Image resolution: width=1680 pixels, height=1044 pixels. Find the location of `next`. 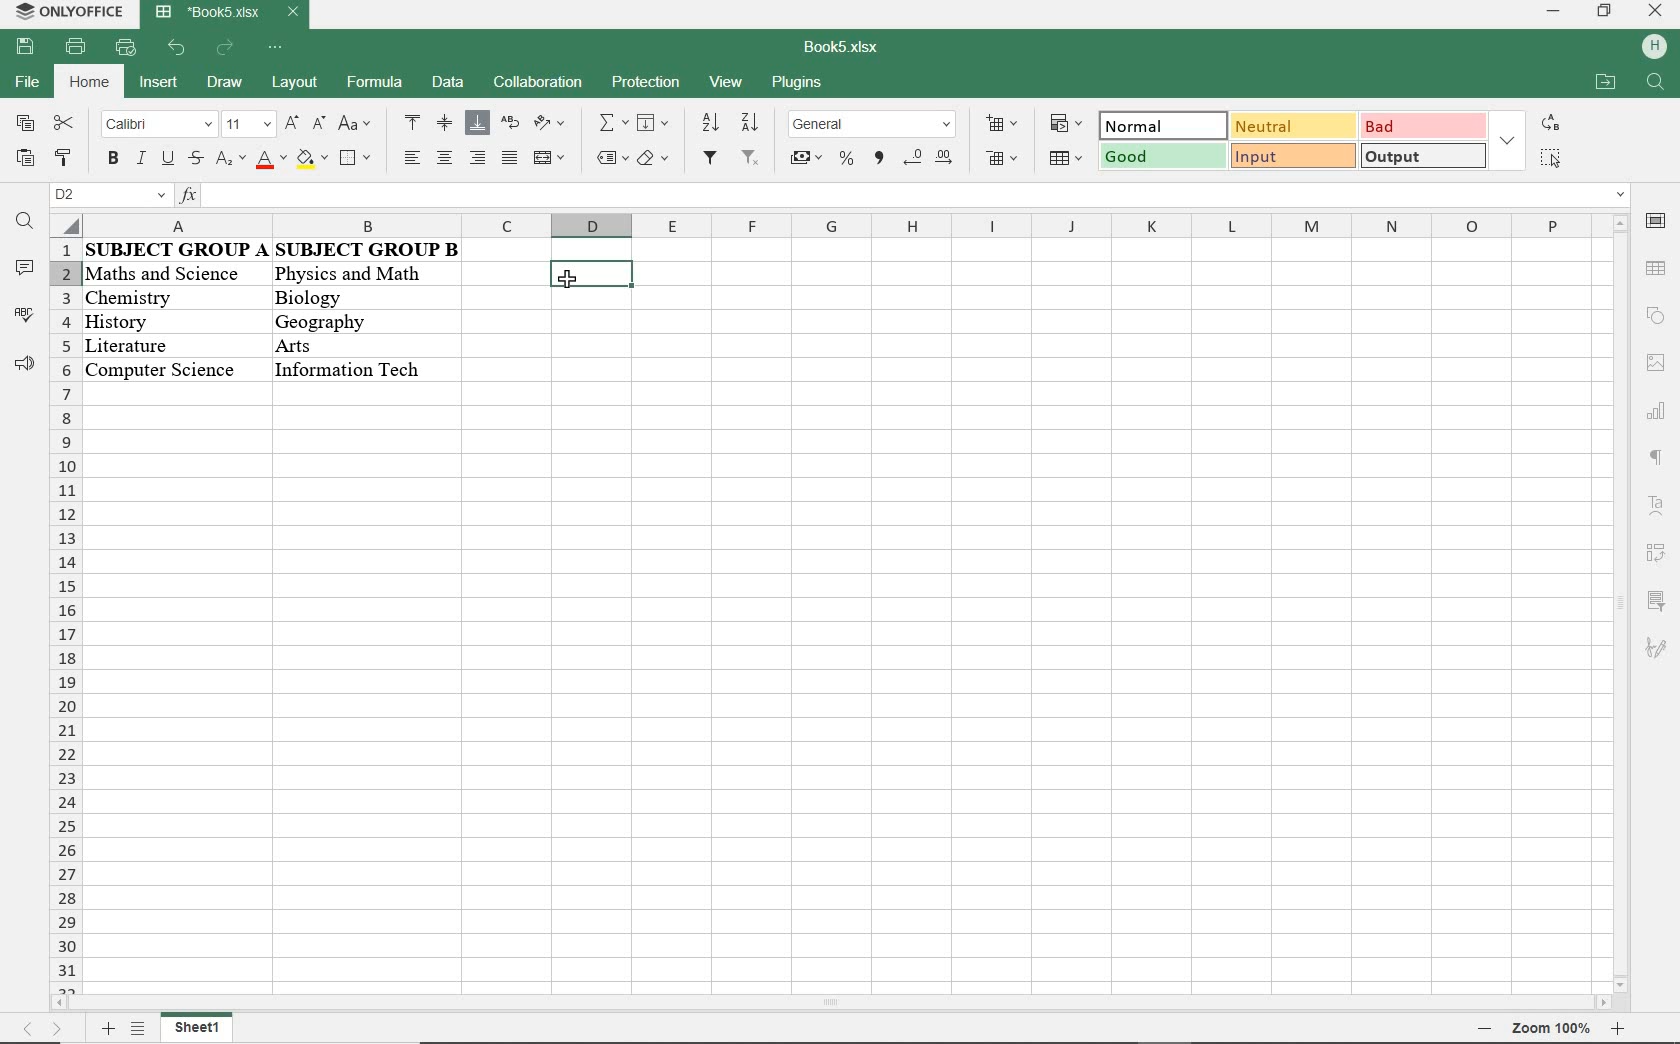

next is located at coordinates (53, 1032).